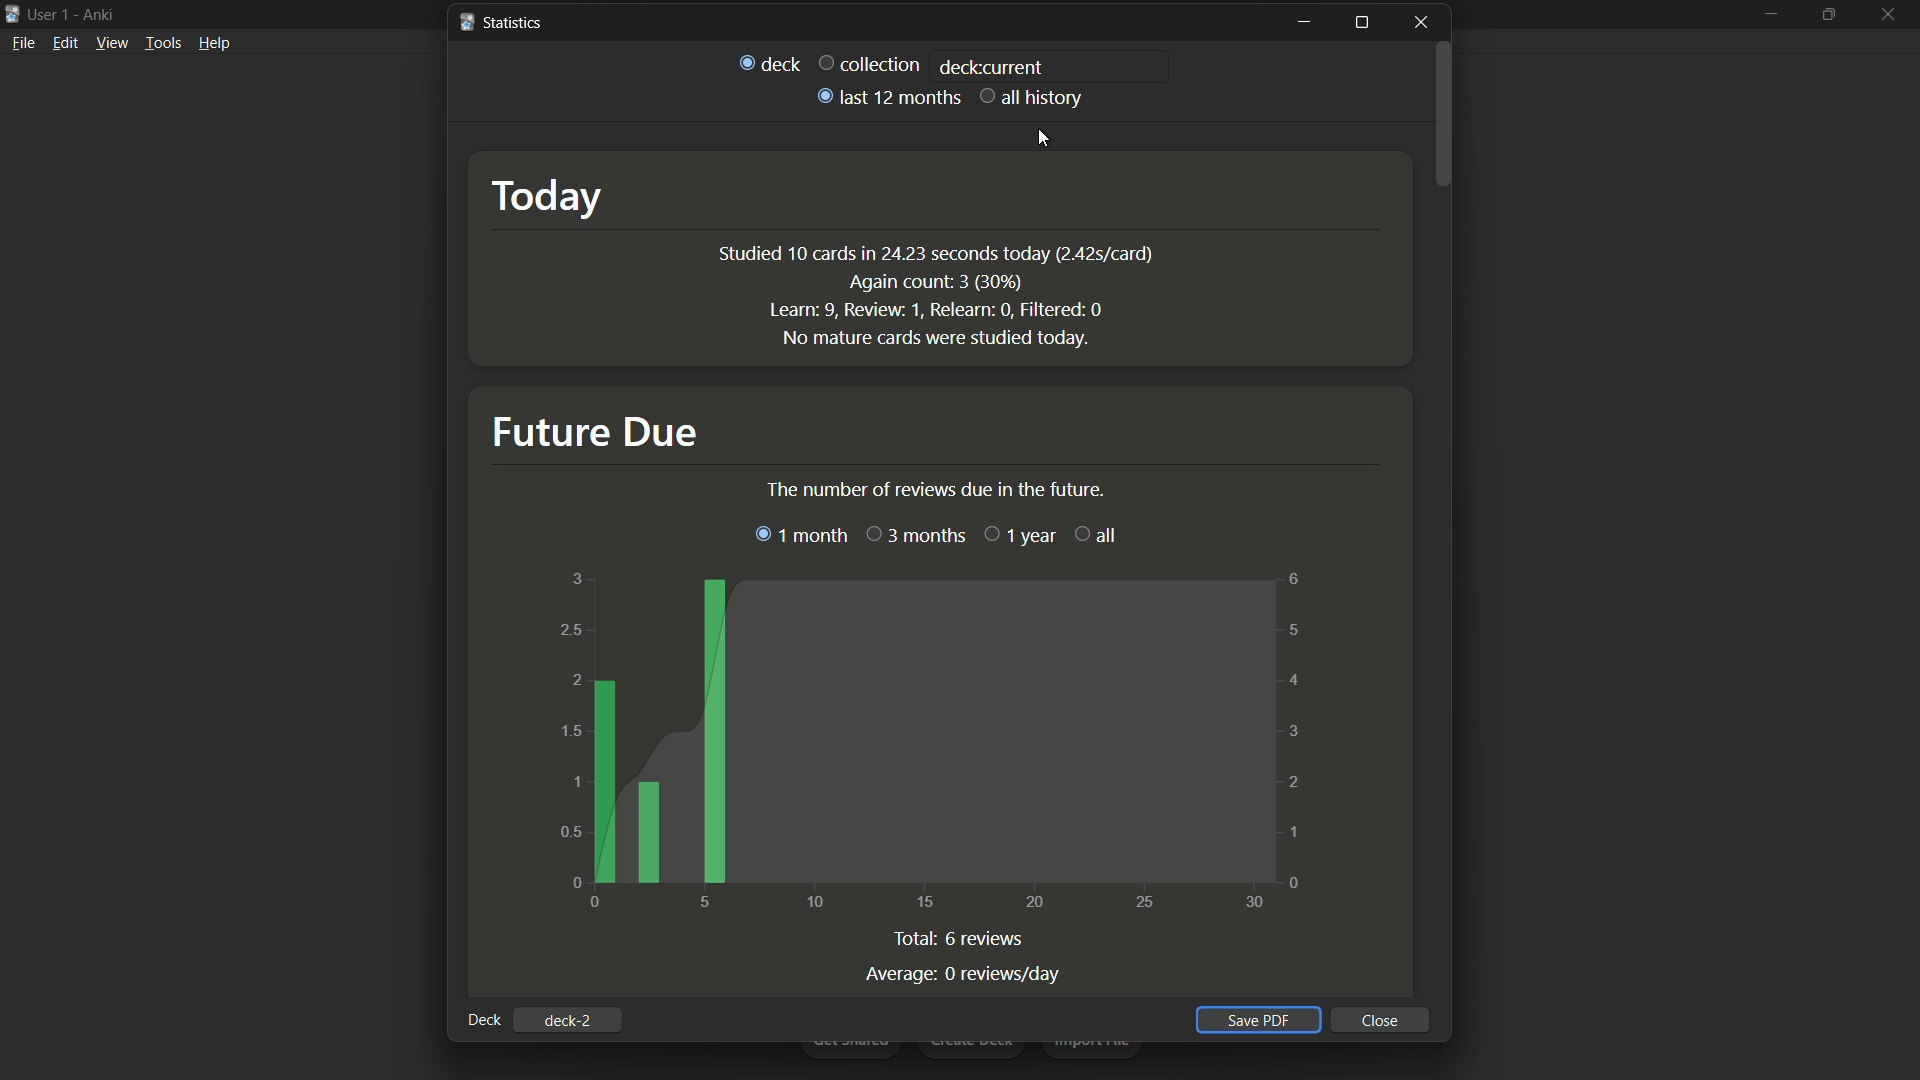 This screenshot has width=1920, height=1080. What do you see at coordinates (12, 15) in the screenshot?
I see `Logo` at bounding box center [12, 15].